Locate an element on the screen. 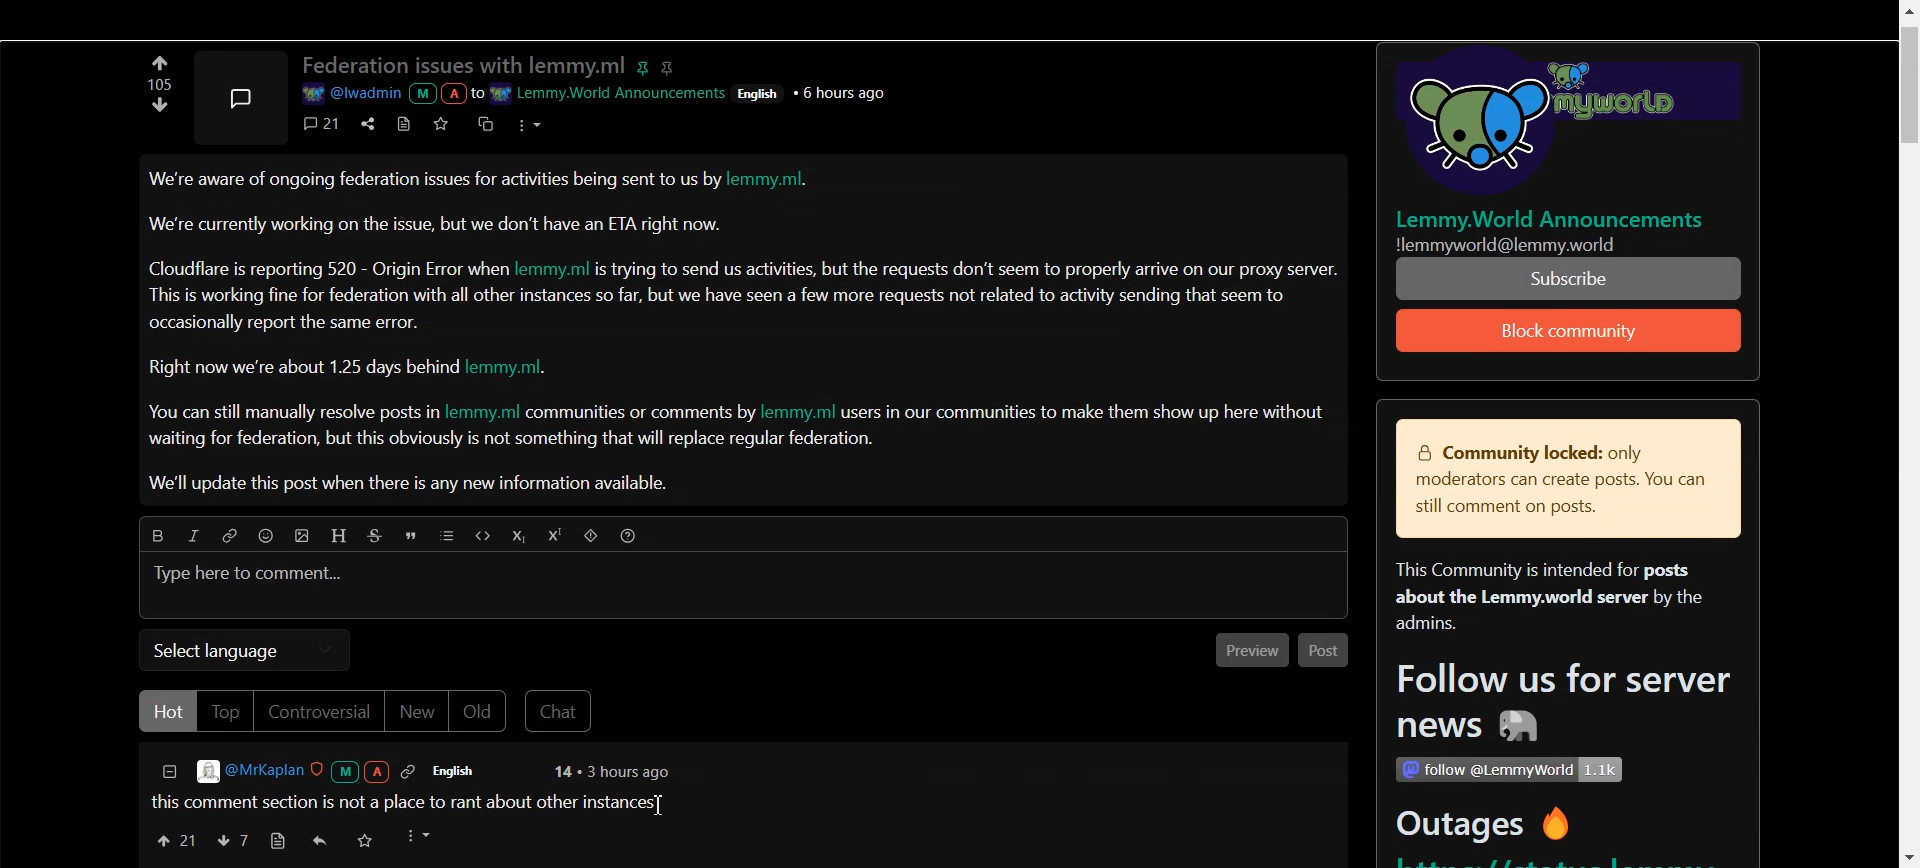 Image resolution: width=1920 pixels, height=868 pixels. New is located at coordinates (416, 713).